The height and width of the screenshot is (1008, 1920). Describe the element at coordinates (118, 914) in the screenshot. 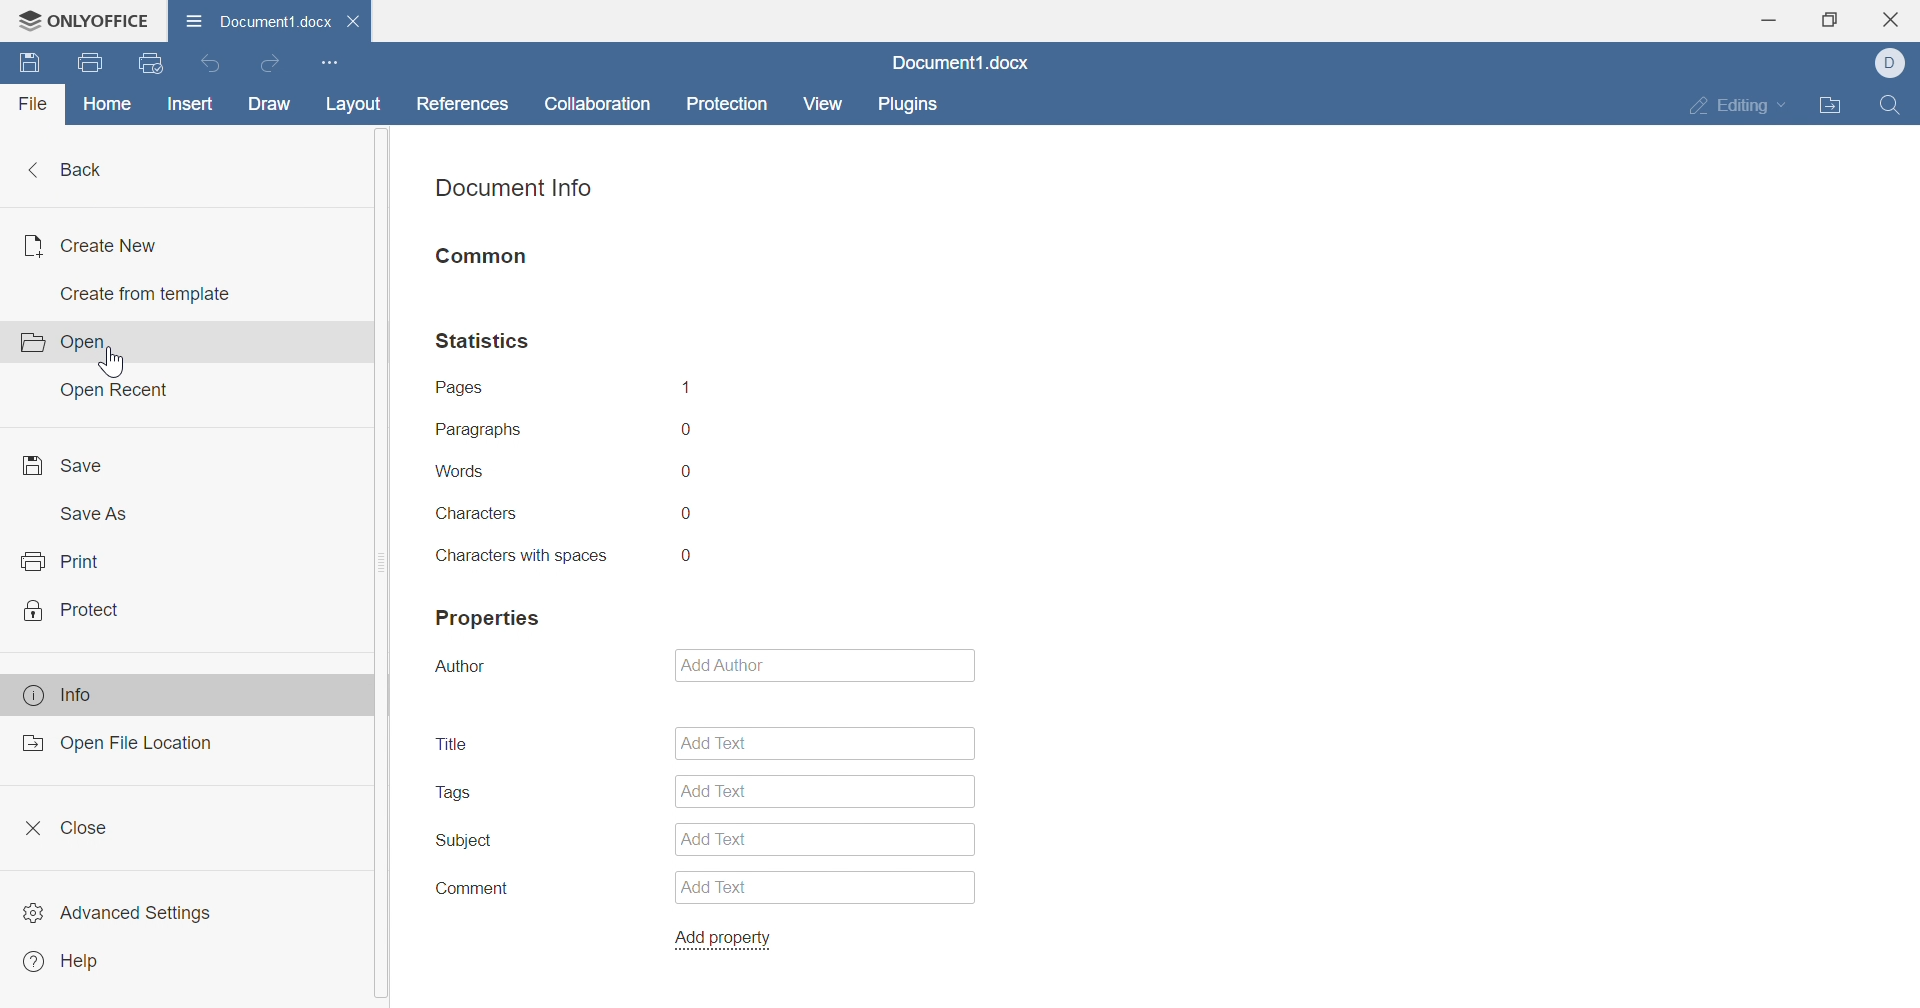

I see `advanced settings` at that location.